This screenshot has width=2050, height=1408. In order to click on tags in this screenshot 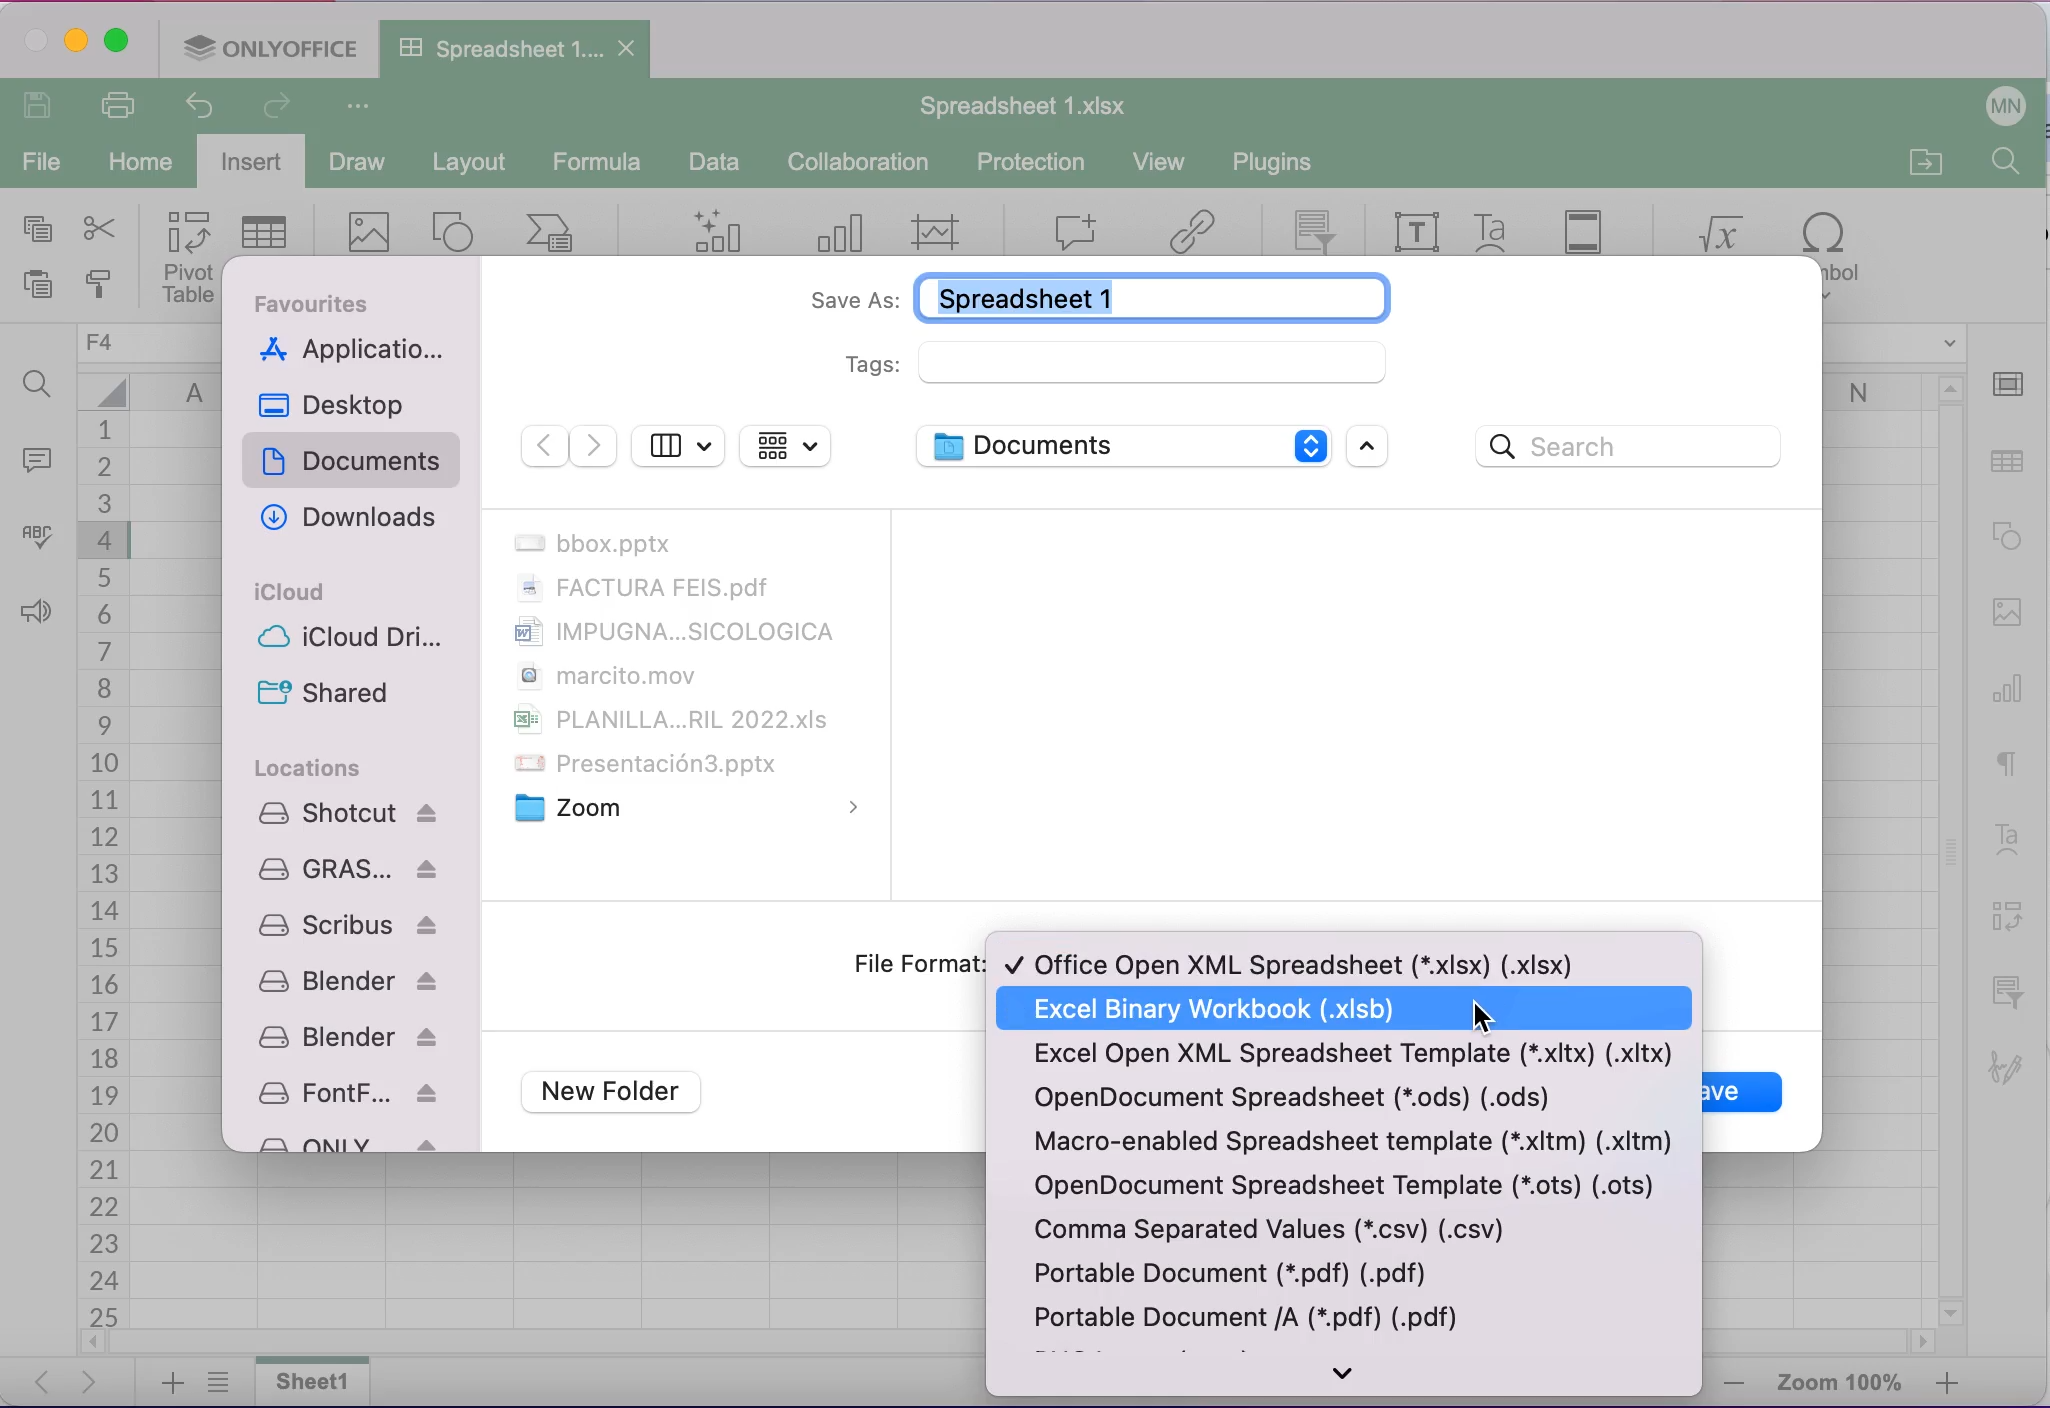, I will do `click(1119, 363)`.